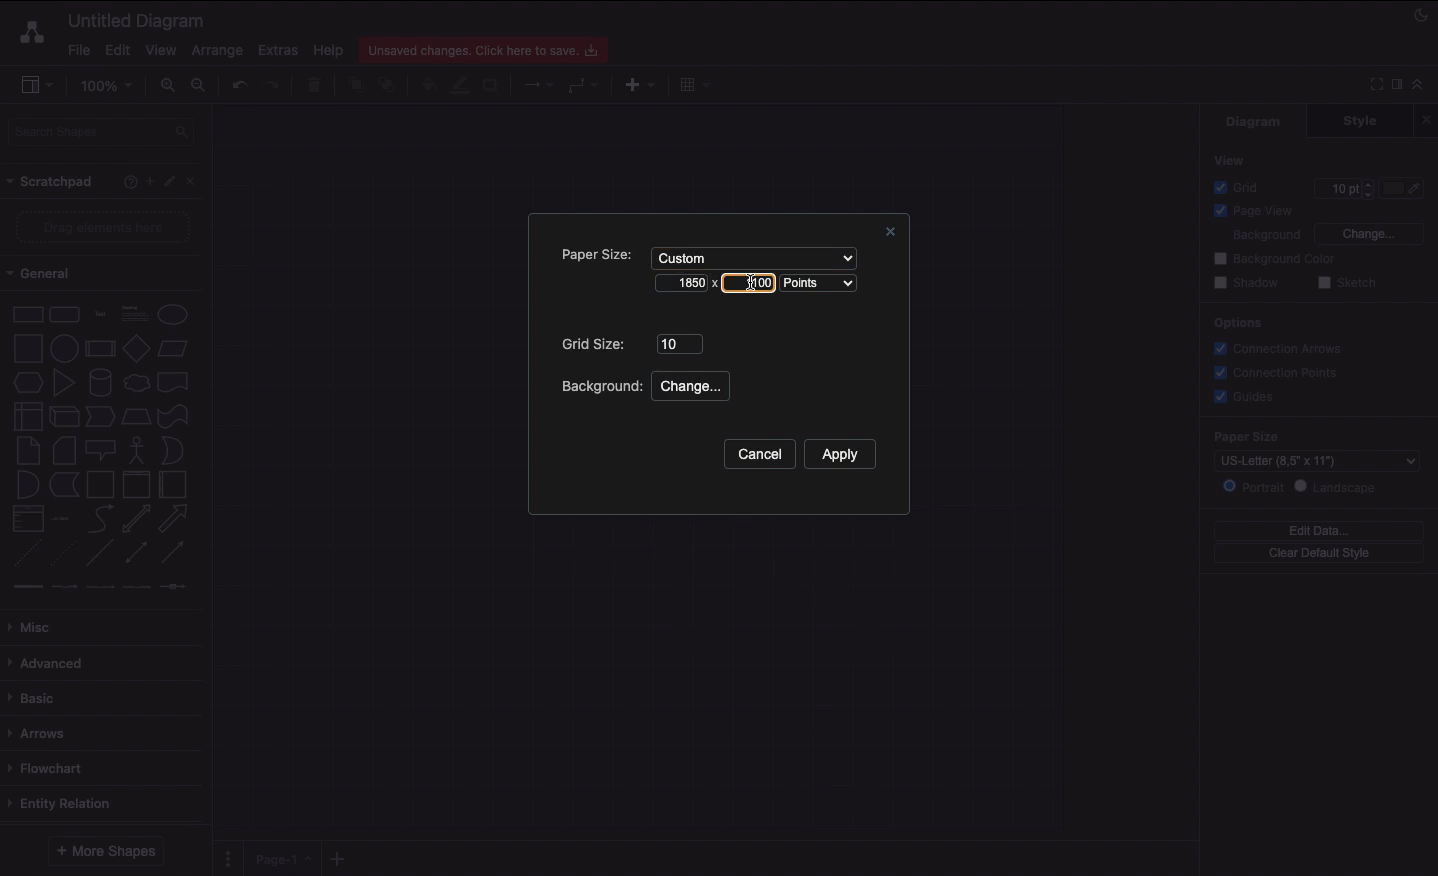 The image size is (1438, 876). What do you see at coordinates (1246, 282) in the screenshot?
I see `Shadow` at bounding box center [1246, 282].